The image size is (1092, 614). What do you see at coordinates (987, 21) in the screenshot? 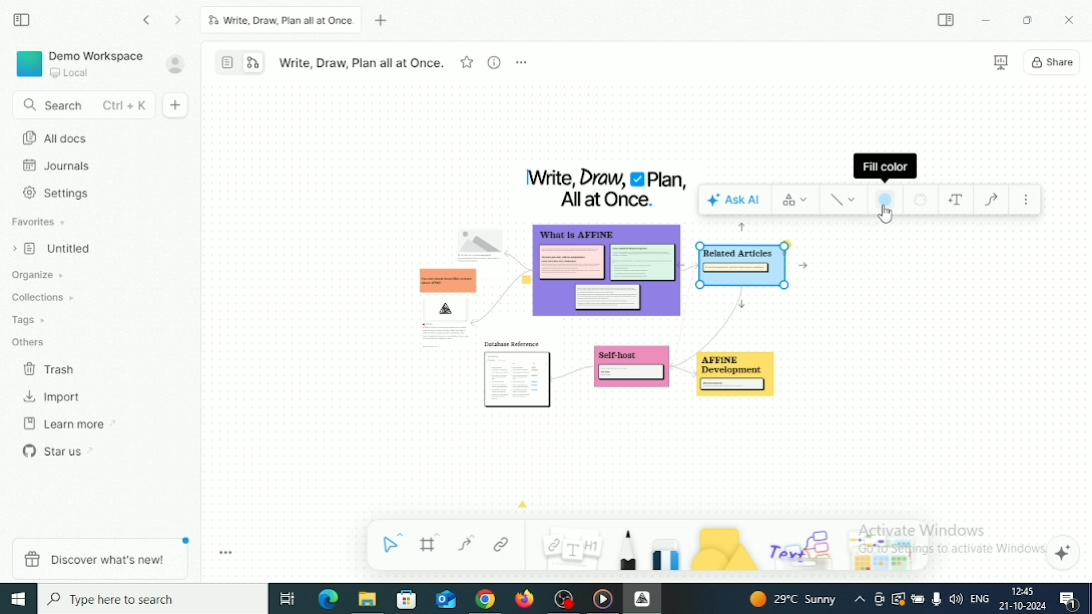
I see `Minimize` at bounding box center [987, 21].